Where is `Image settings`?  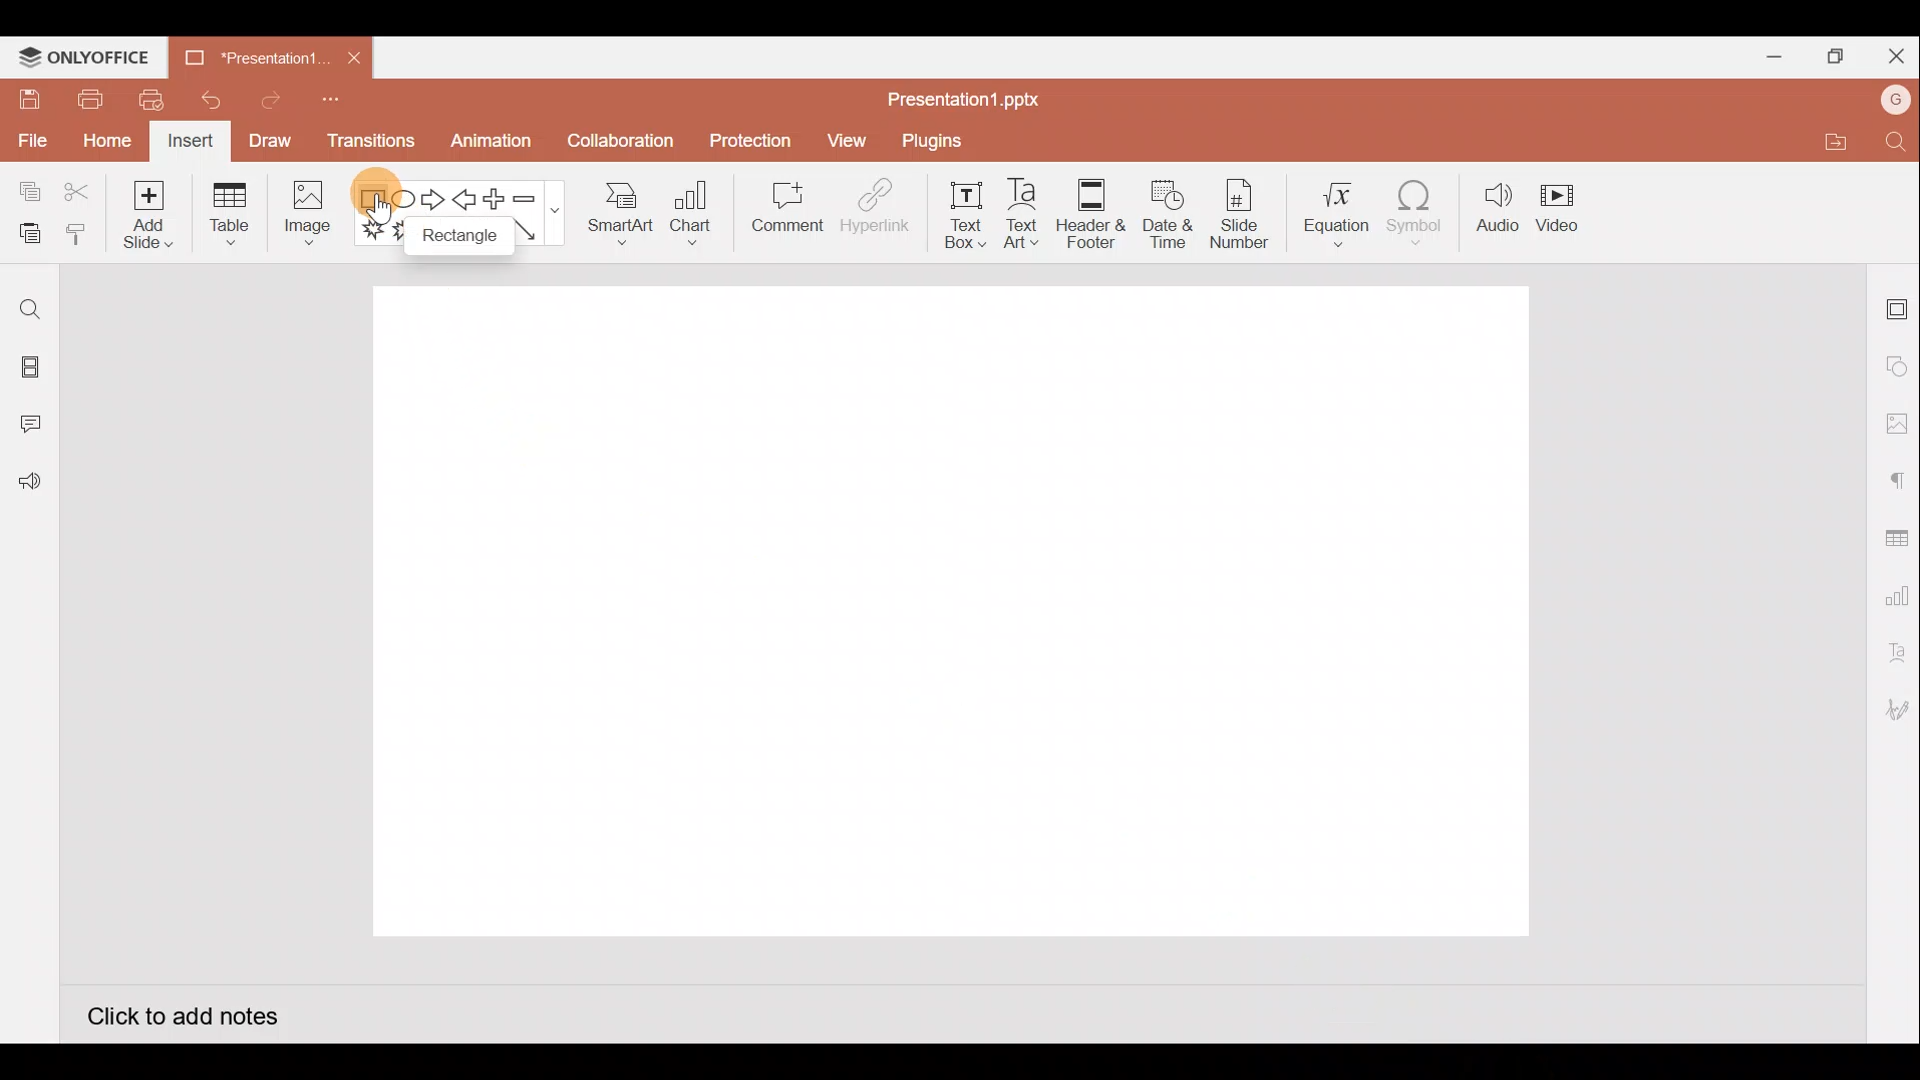
Image settings is located at coordinates (1897, 424).